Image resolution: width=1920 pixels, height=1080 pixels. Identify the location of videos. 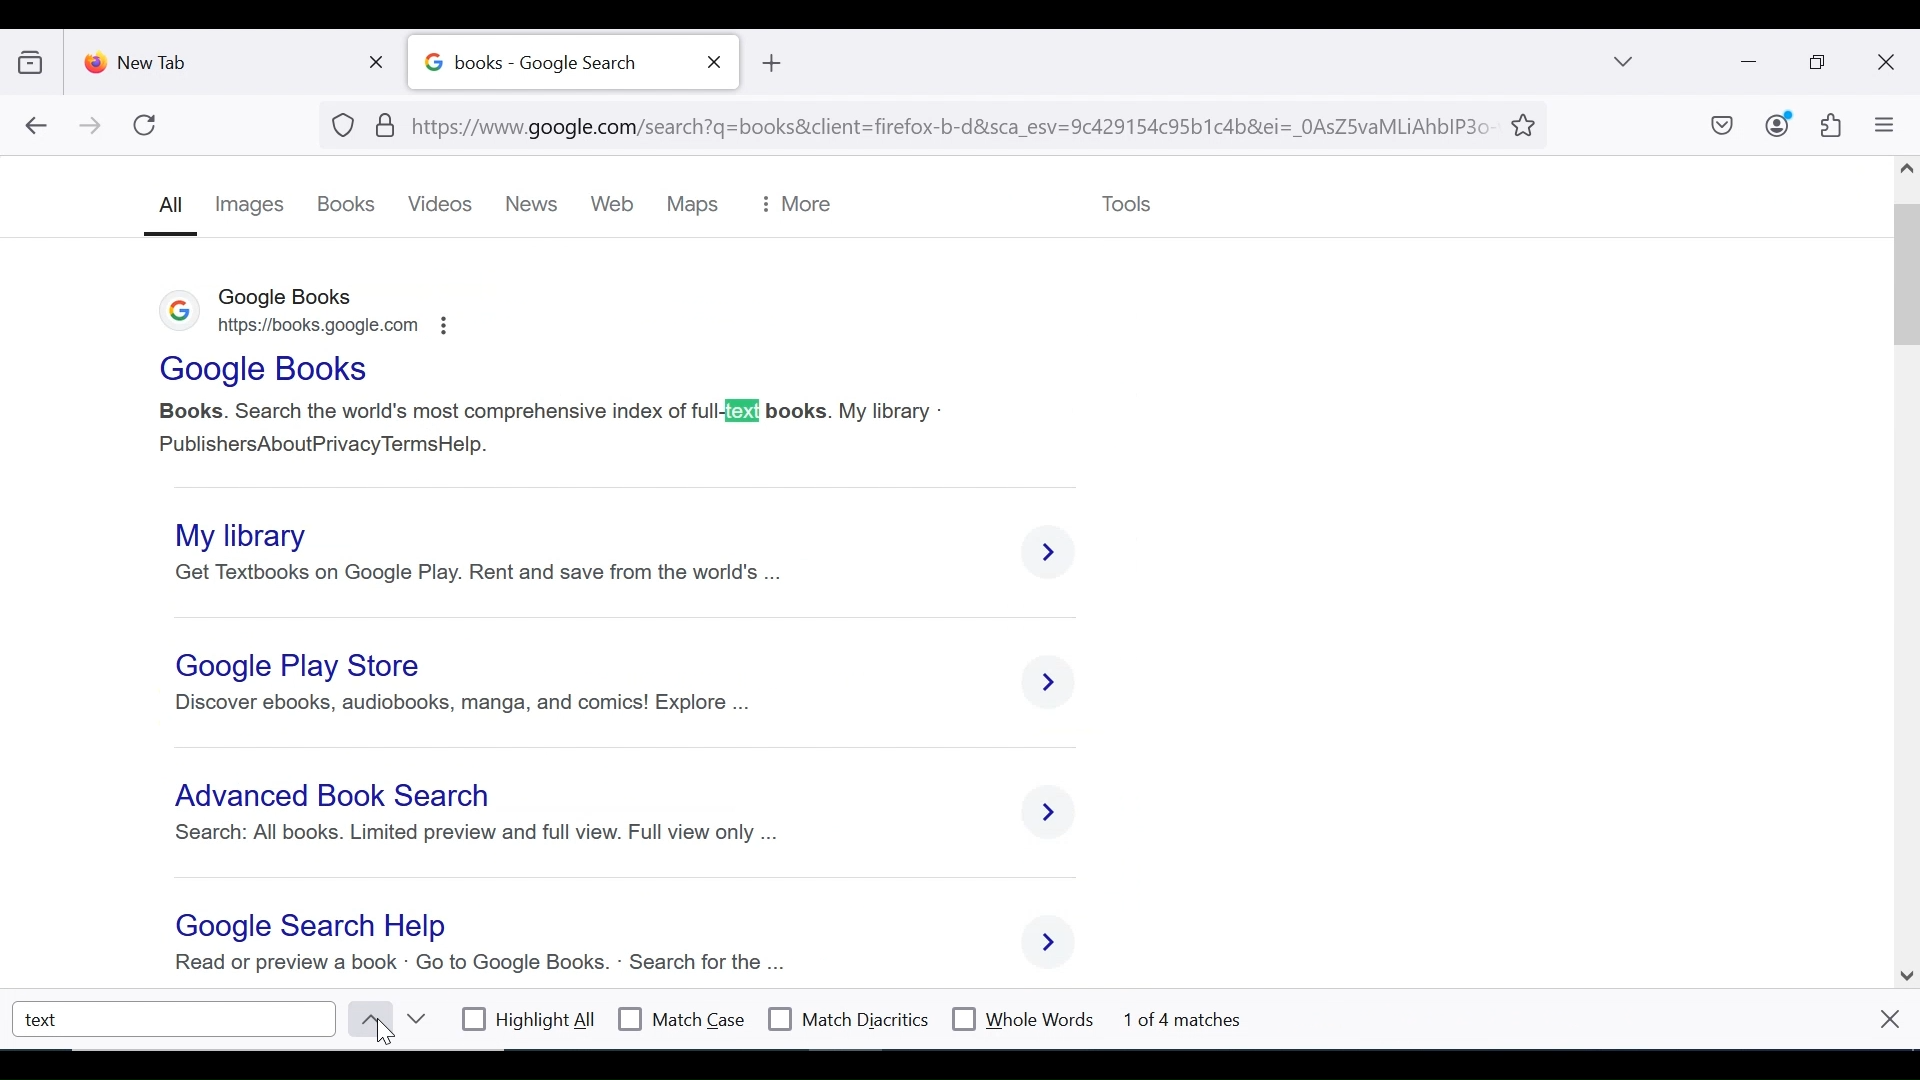
(443, 205).